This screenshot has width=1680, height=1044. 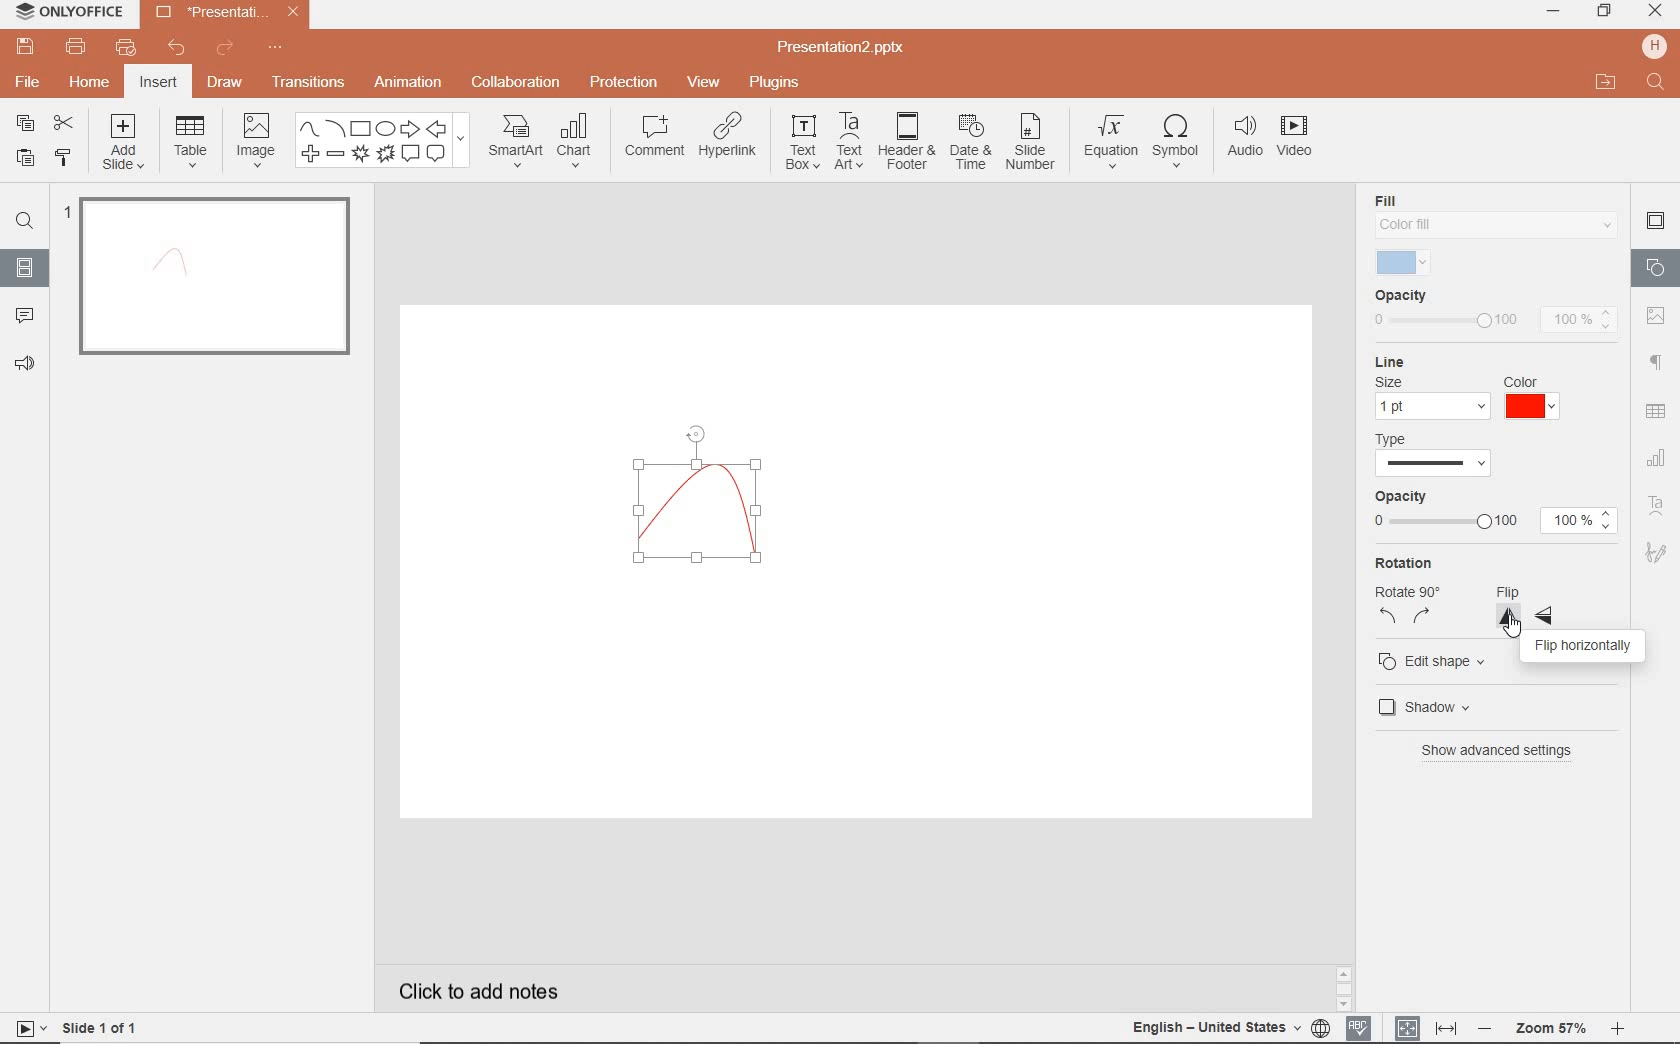 I want to click on opacity, so click(x=1449, y=515).